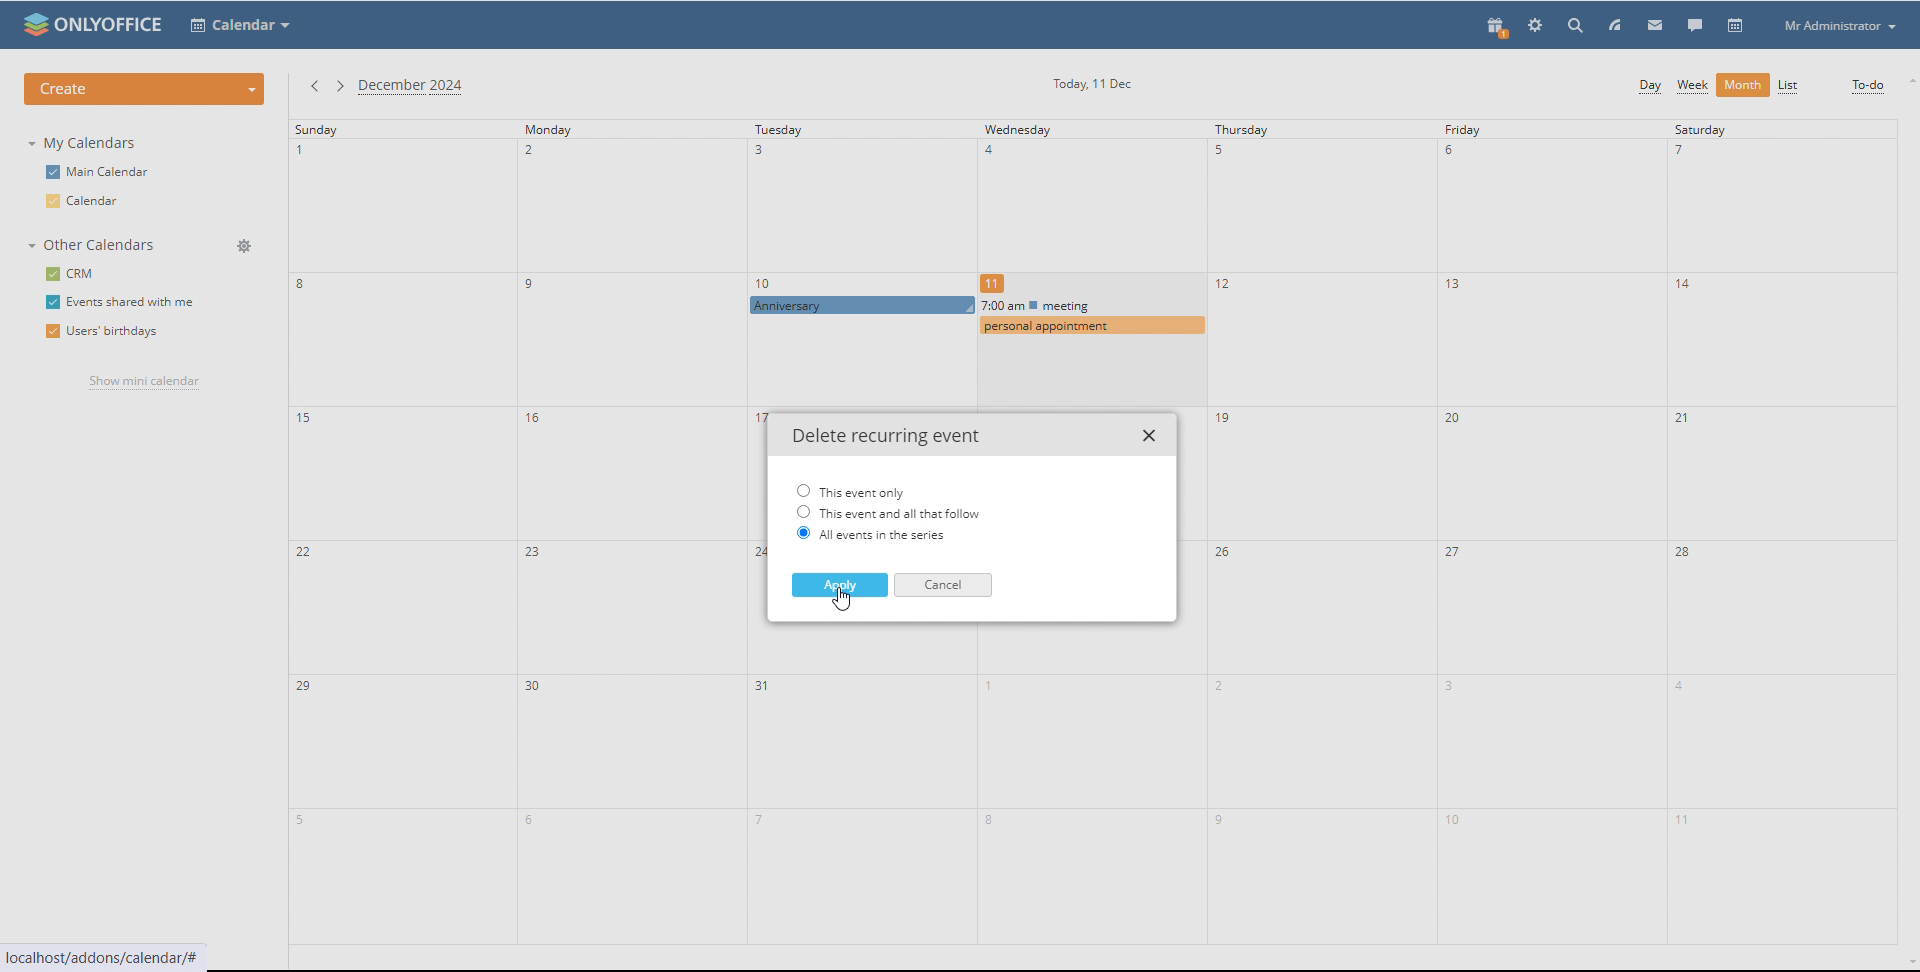  What do you see at coordinates (1736, 26) in the screenshot?
I see `calendar` at bounding box center [1736, 26].